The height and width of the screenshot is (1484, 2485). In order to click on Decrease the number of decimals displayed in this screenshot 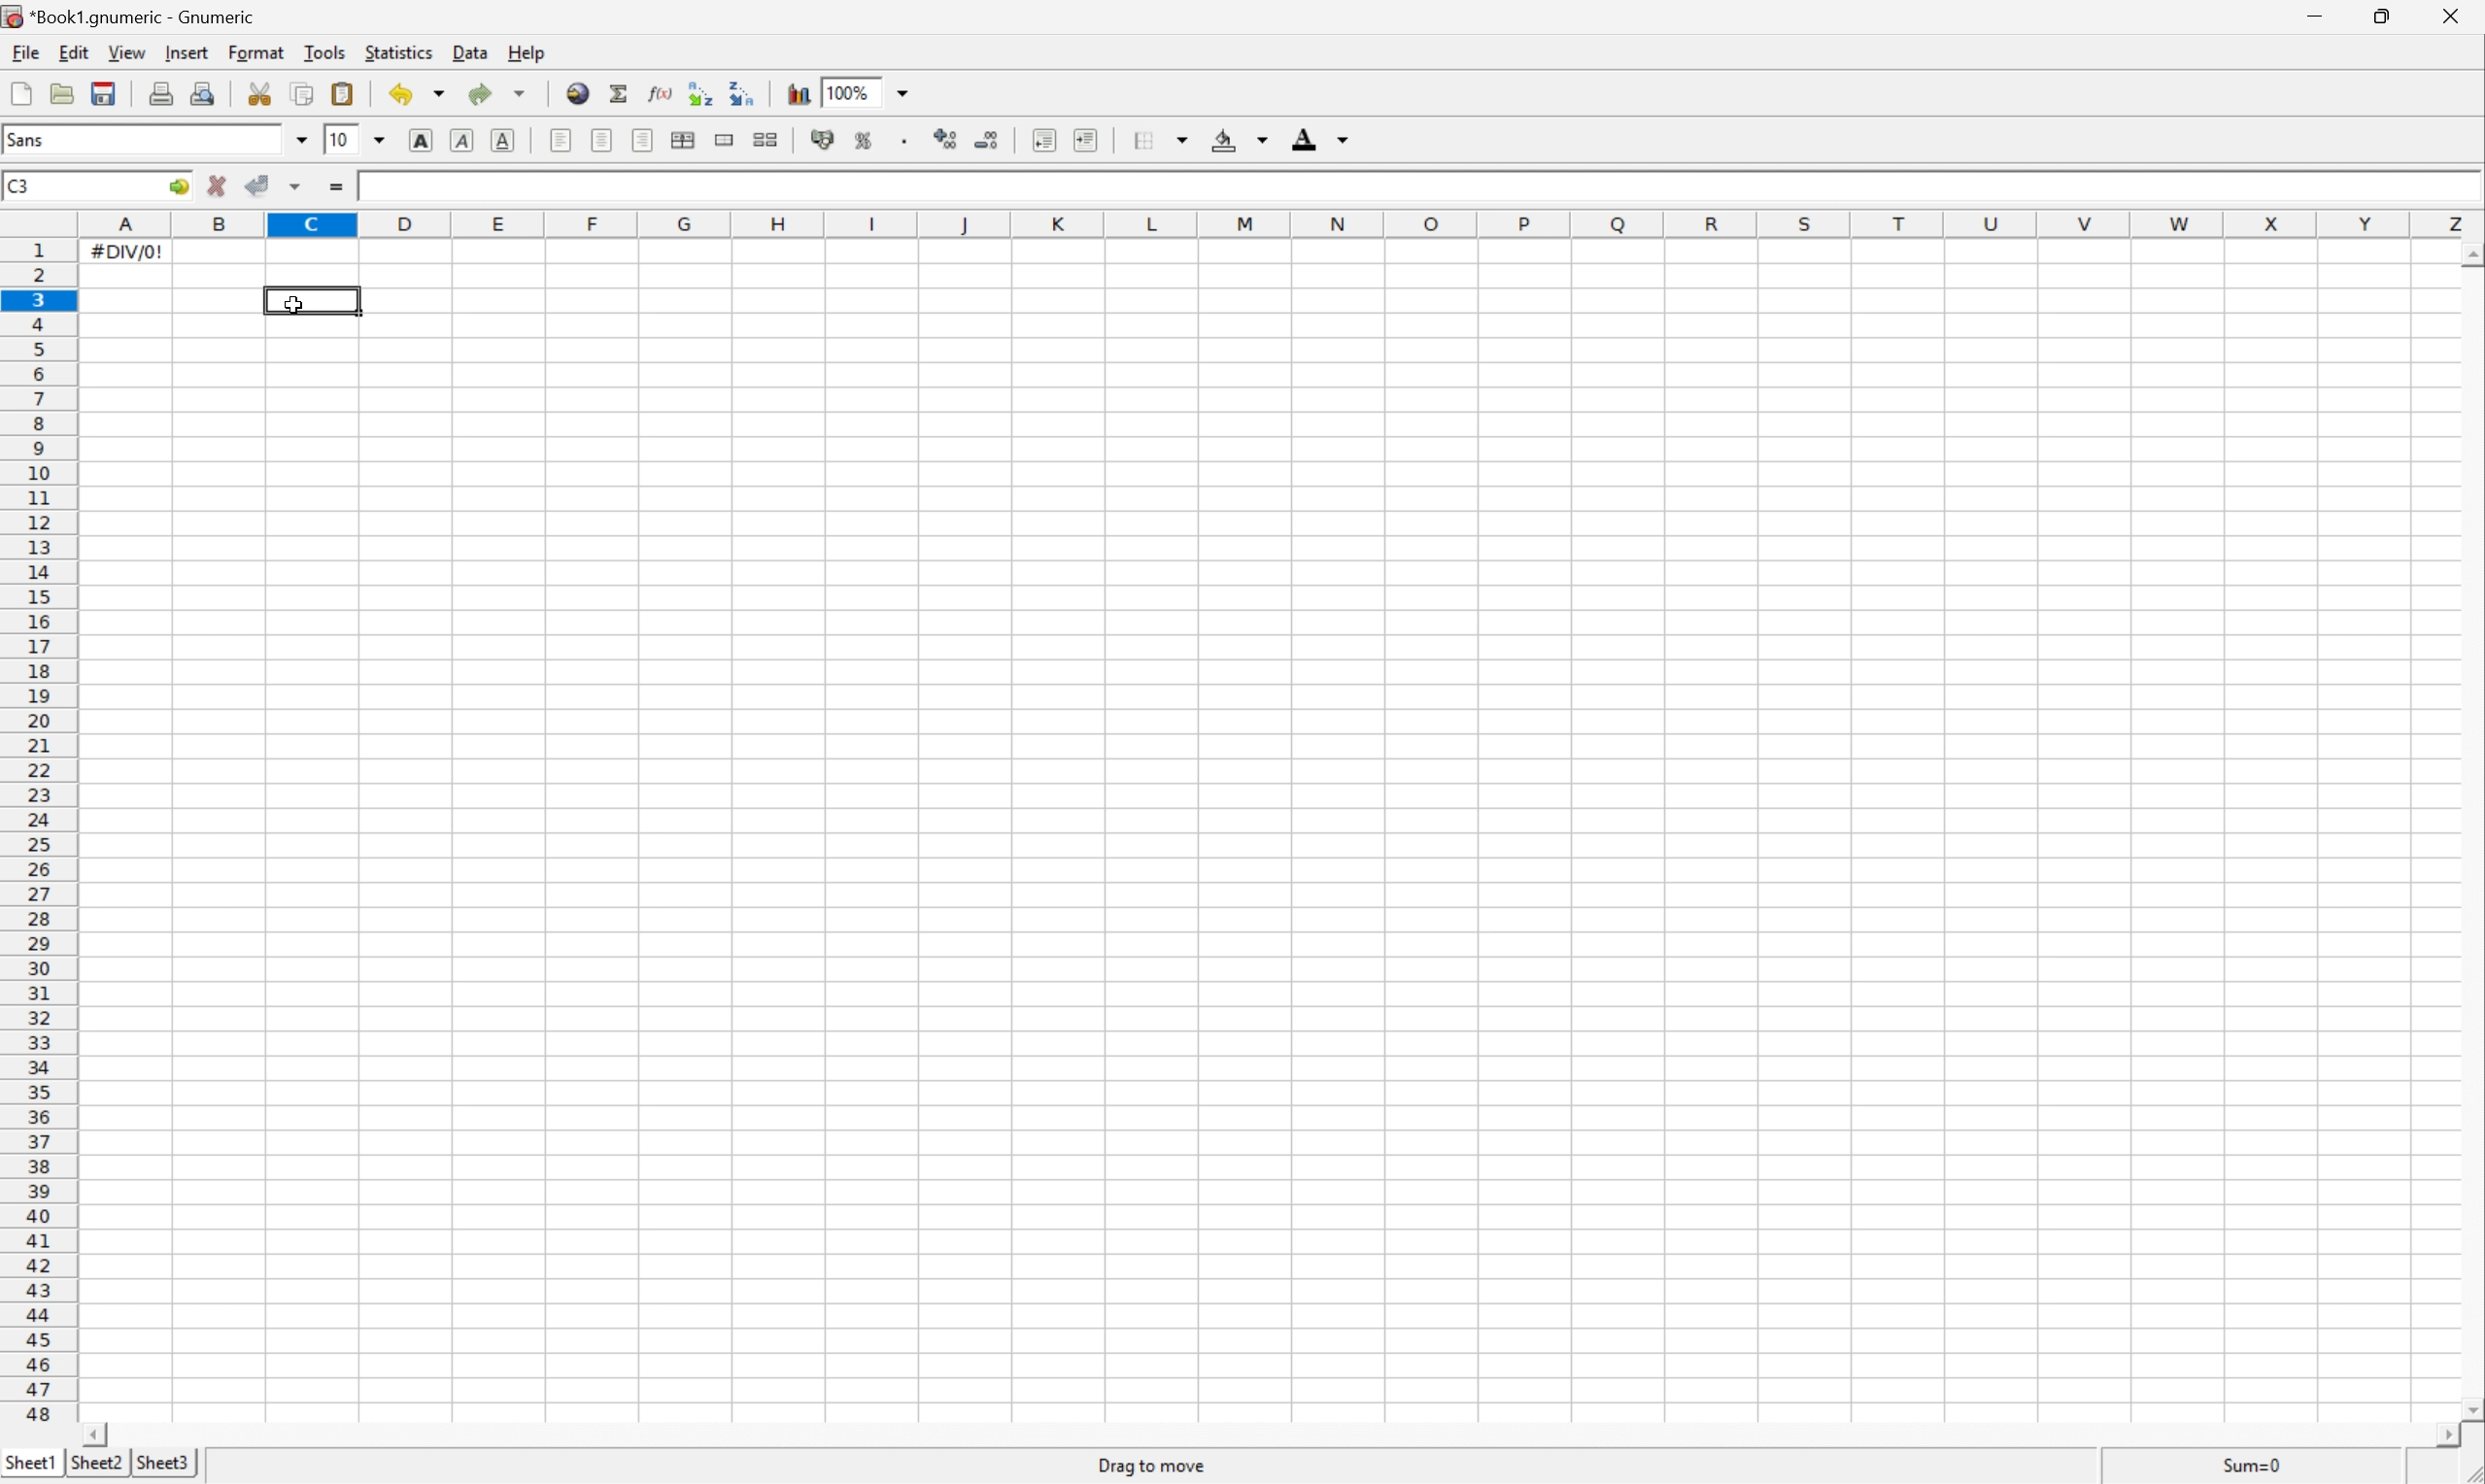, I will do `click(990, 138)`.